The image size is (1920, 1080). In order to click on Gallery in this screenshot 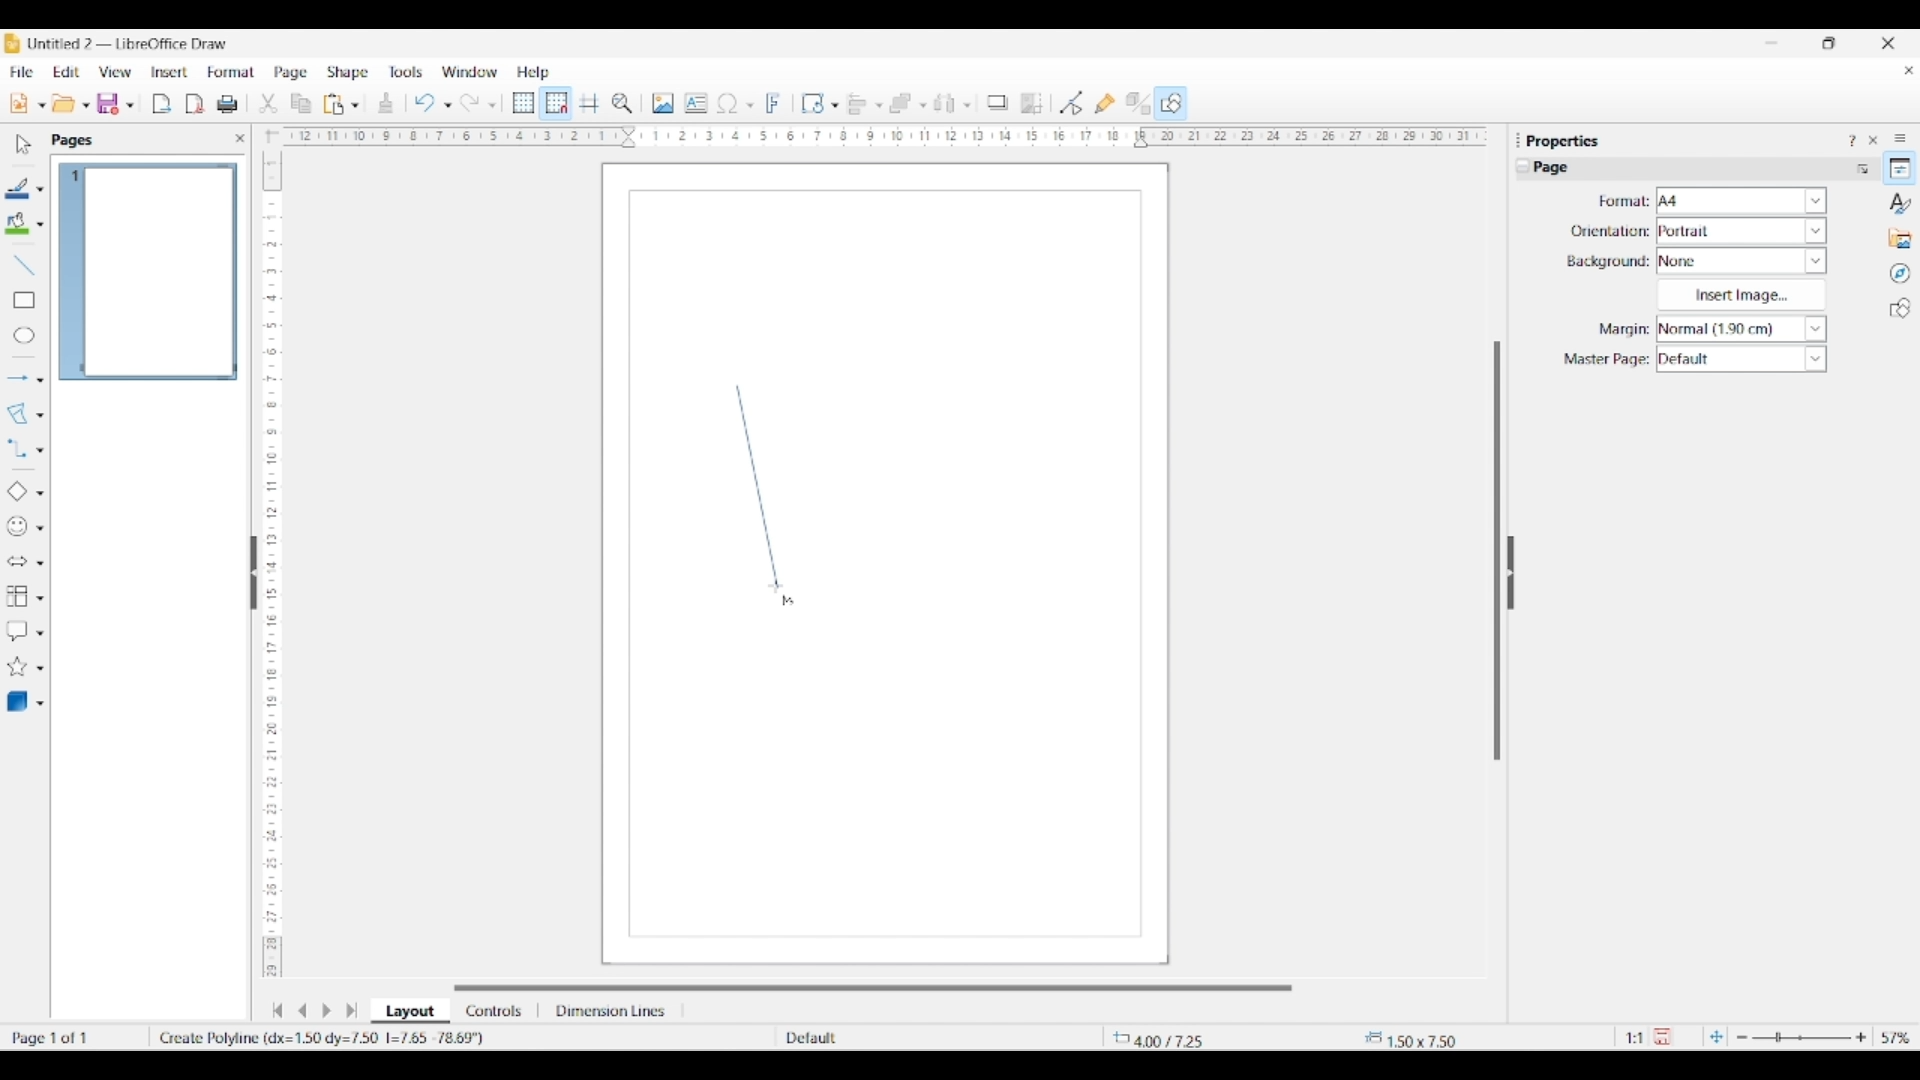, I will do `click(1900, 238)`.